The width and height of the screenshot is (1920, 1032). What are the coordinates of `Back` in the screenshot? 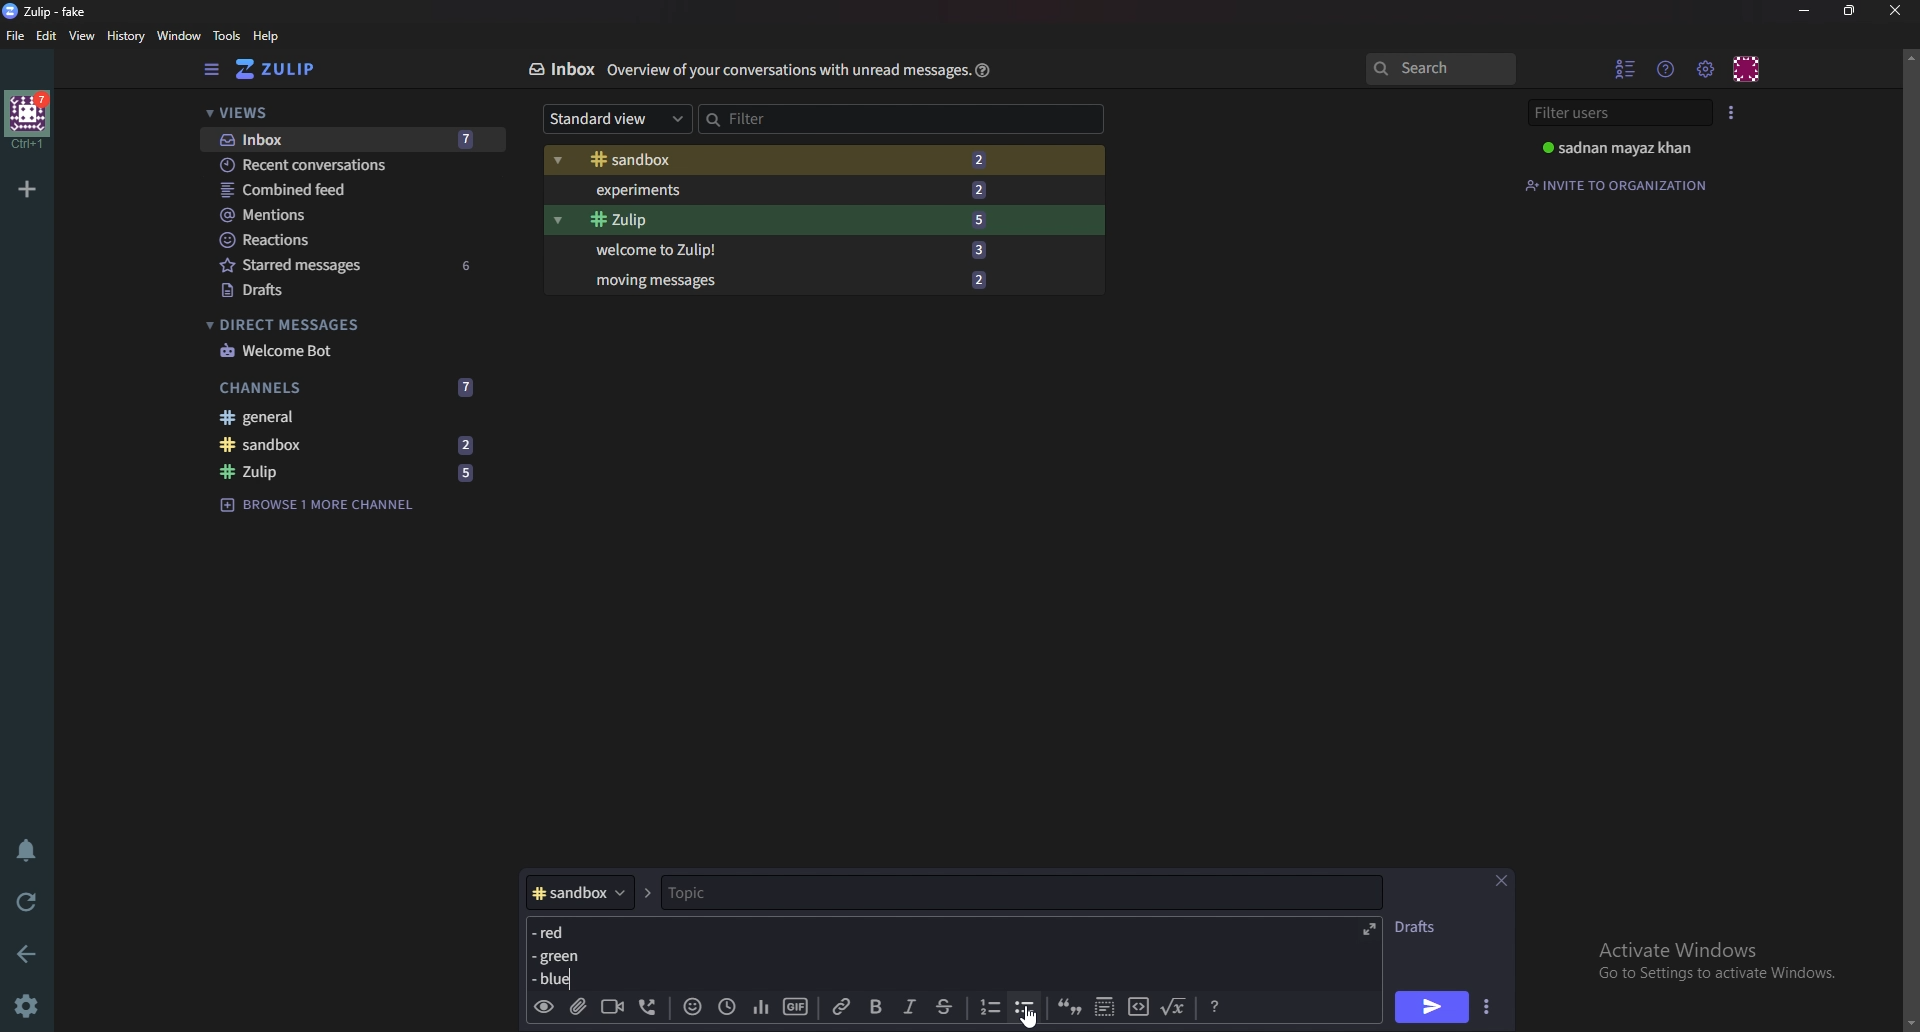 It's located at (31, 952).